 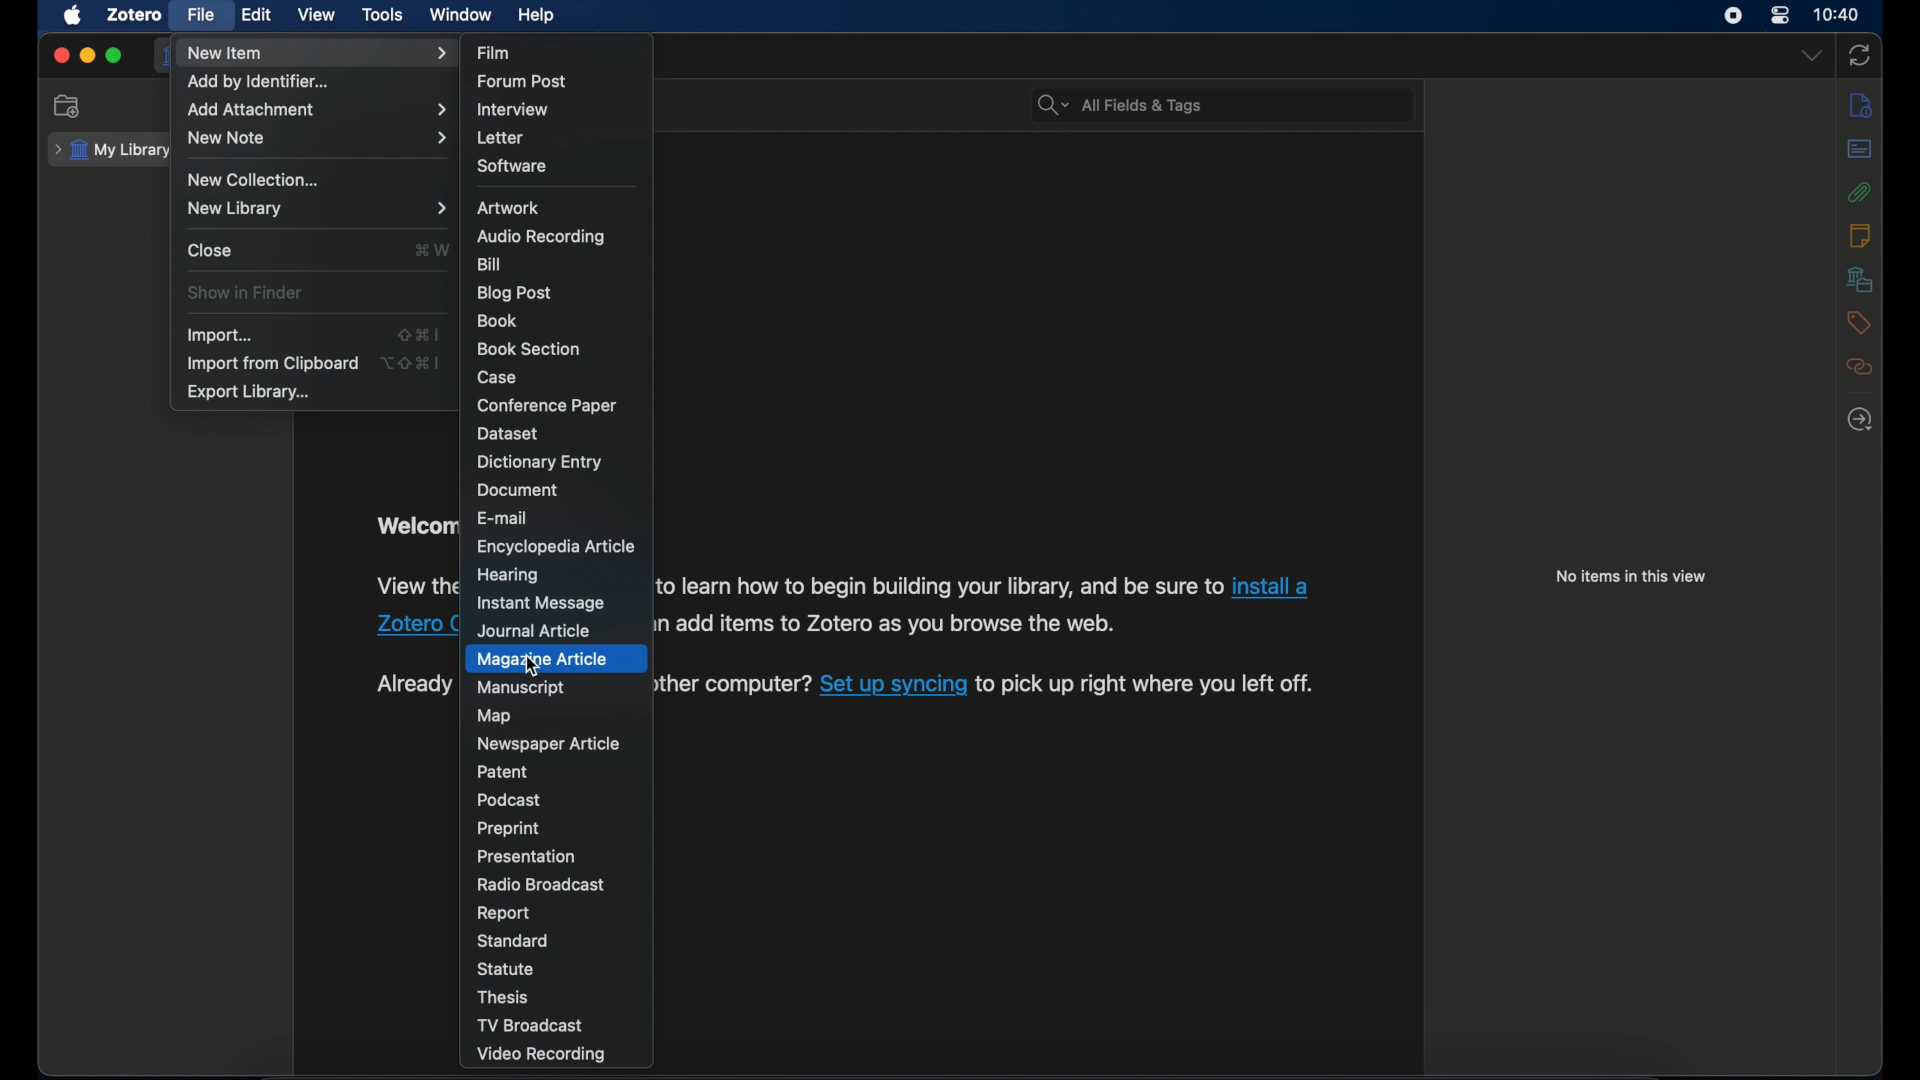 What do you see at coordinates (1149, 686) in the screenshot?
I see `to pick up right where you left off` at bounding box center [1149, 686].